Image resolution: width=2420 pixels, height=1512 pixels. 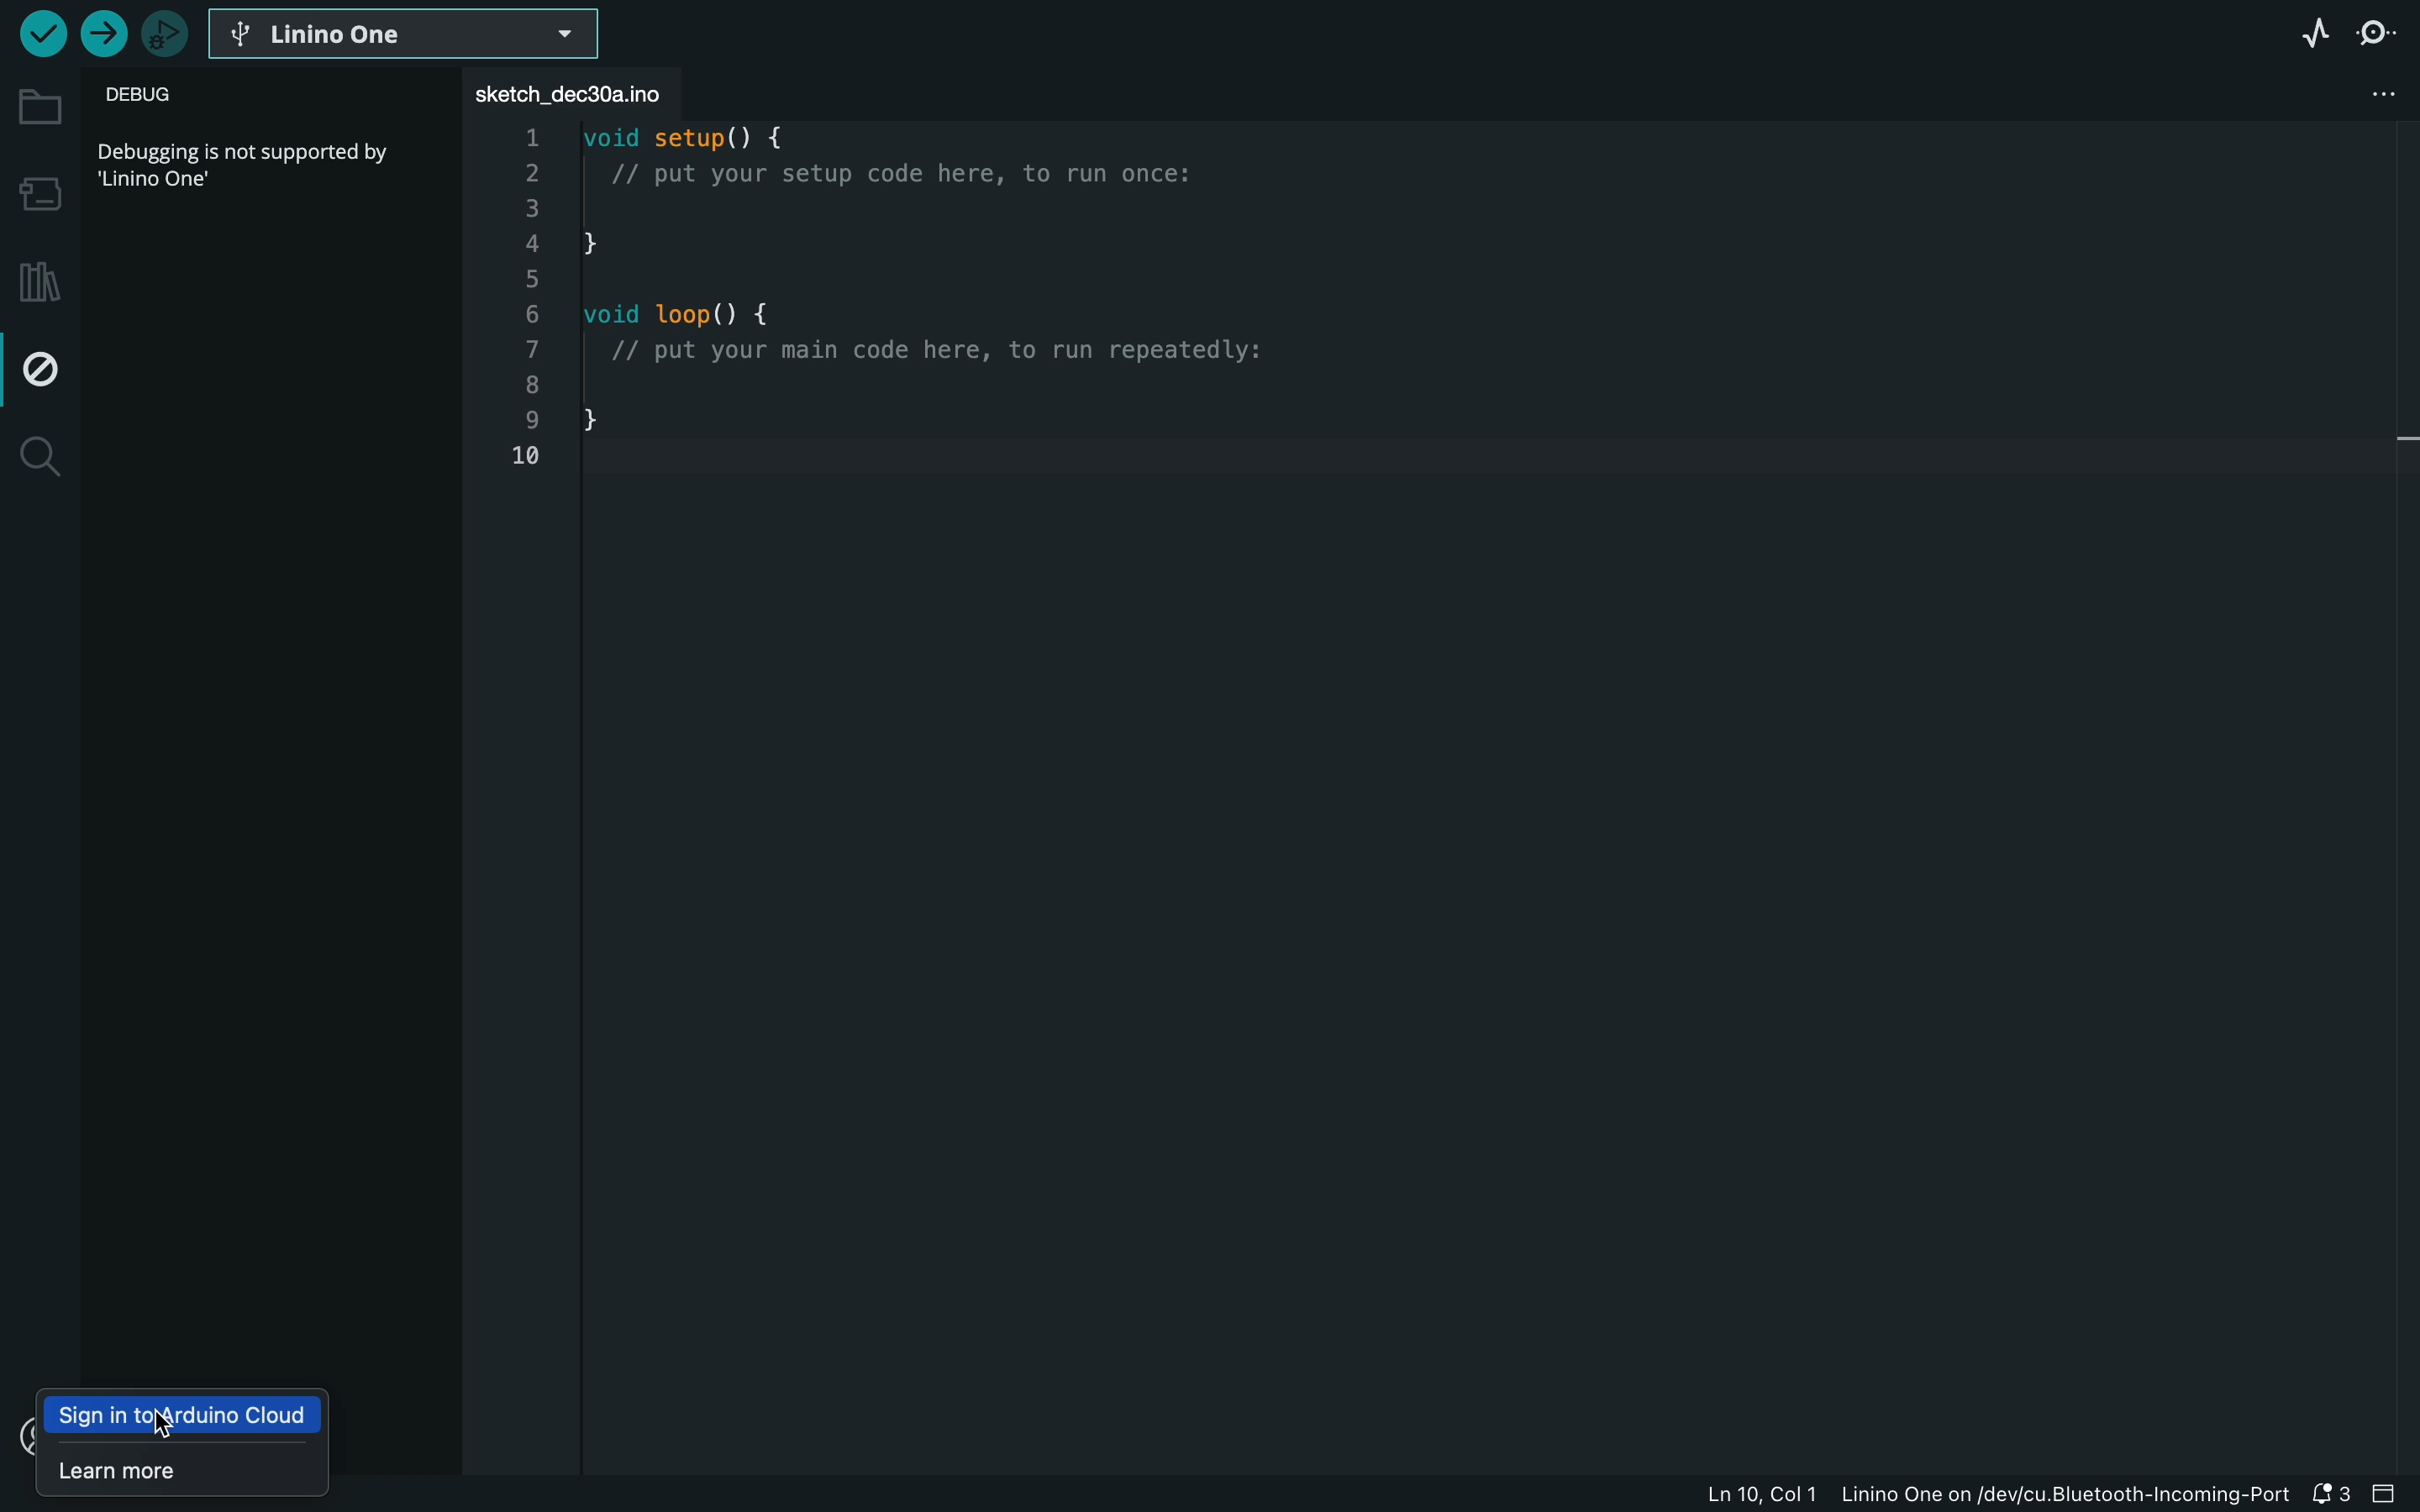 What do you see at coordinates (99, 35) in the screenshot?
I see `upload` at bounding box center [99, 35].